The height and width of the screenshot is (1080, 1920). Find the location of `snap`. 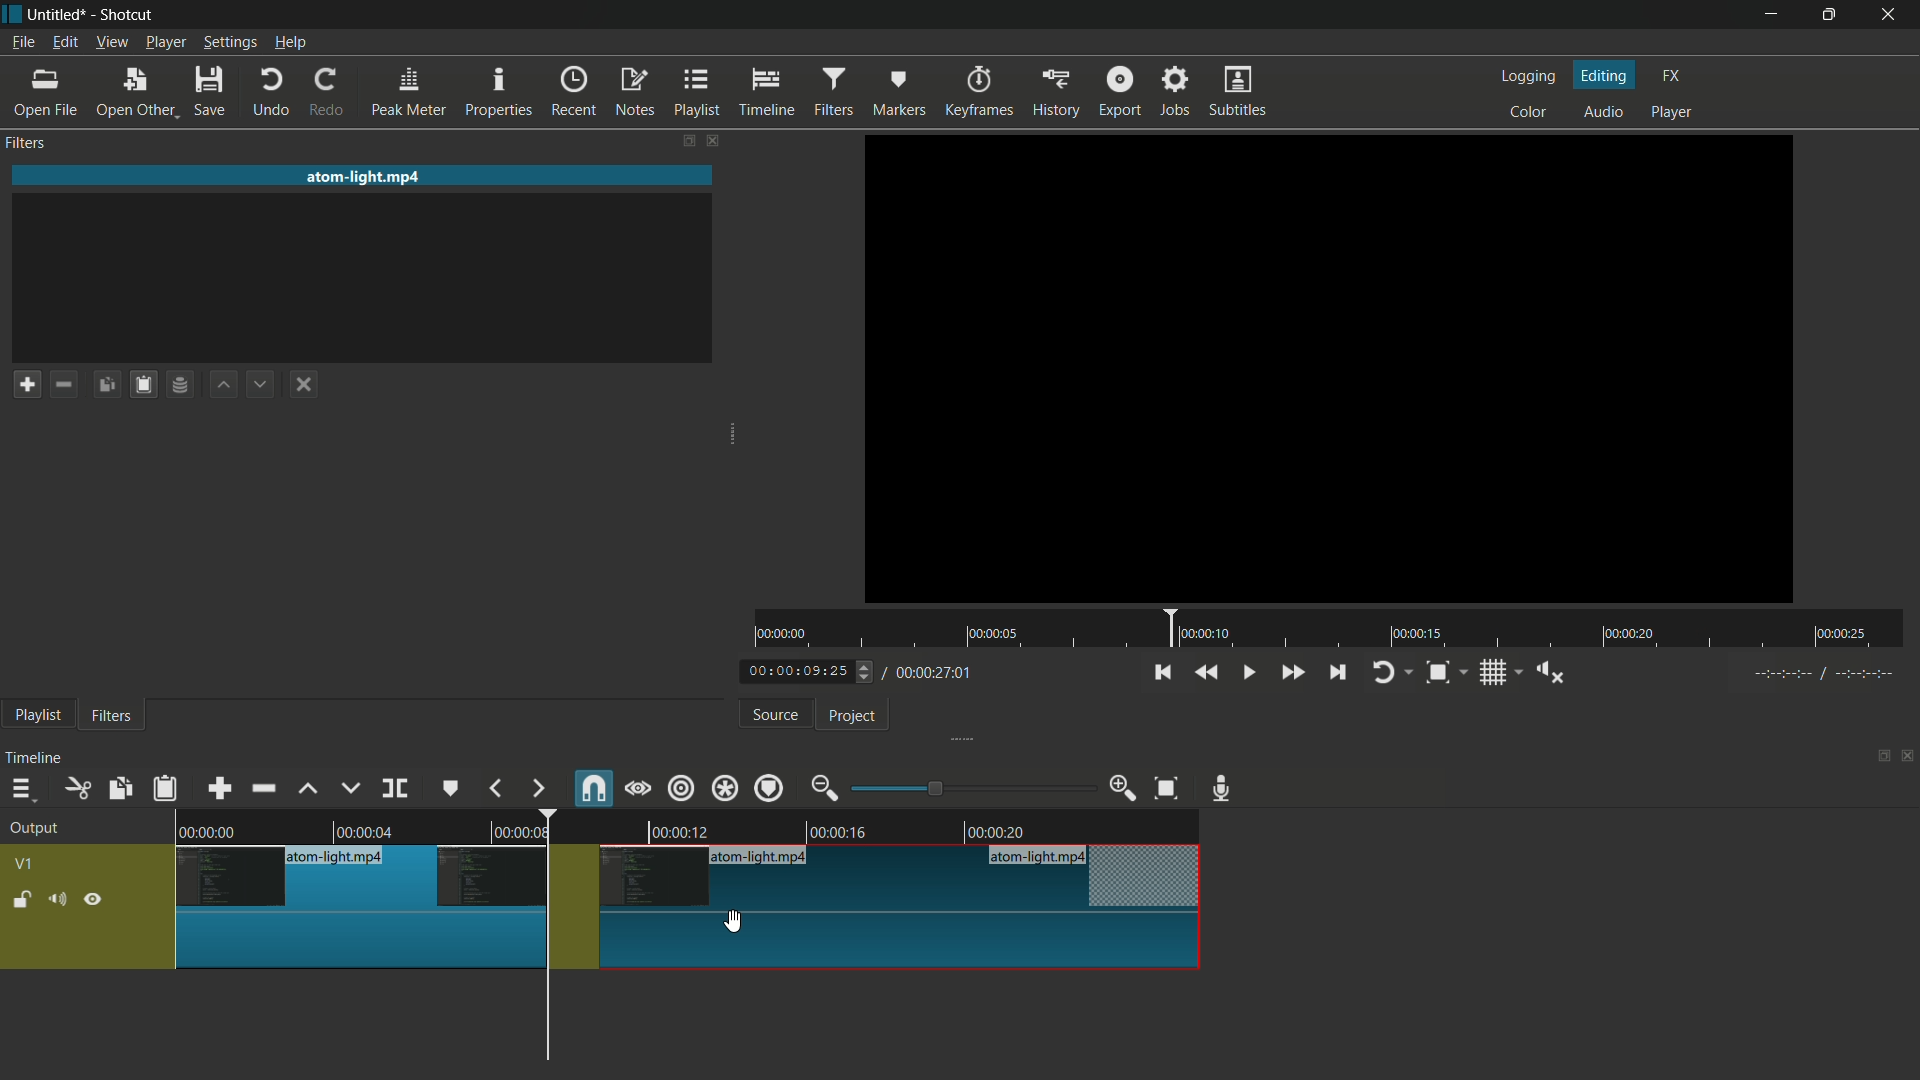

snap is located at coordinates (591, 787).